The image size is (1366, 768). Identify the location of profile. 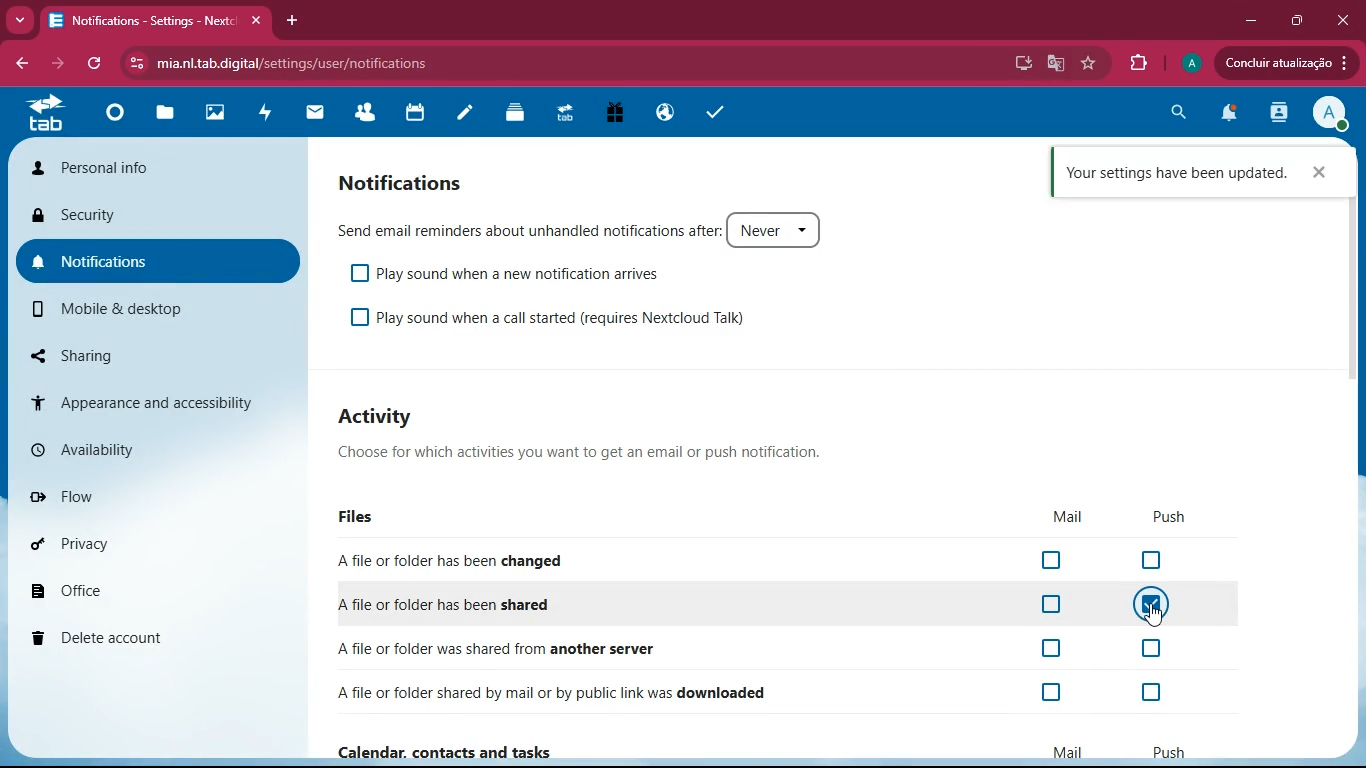
(160, 164).